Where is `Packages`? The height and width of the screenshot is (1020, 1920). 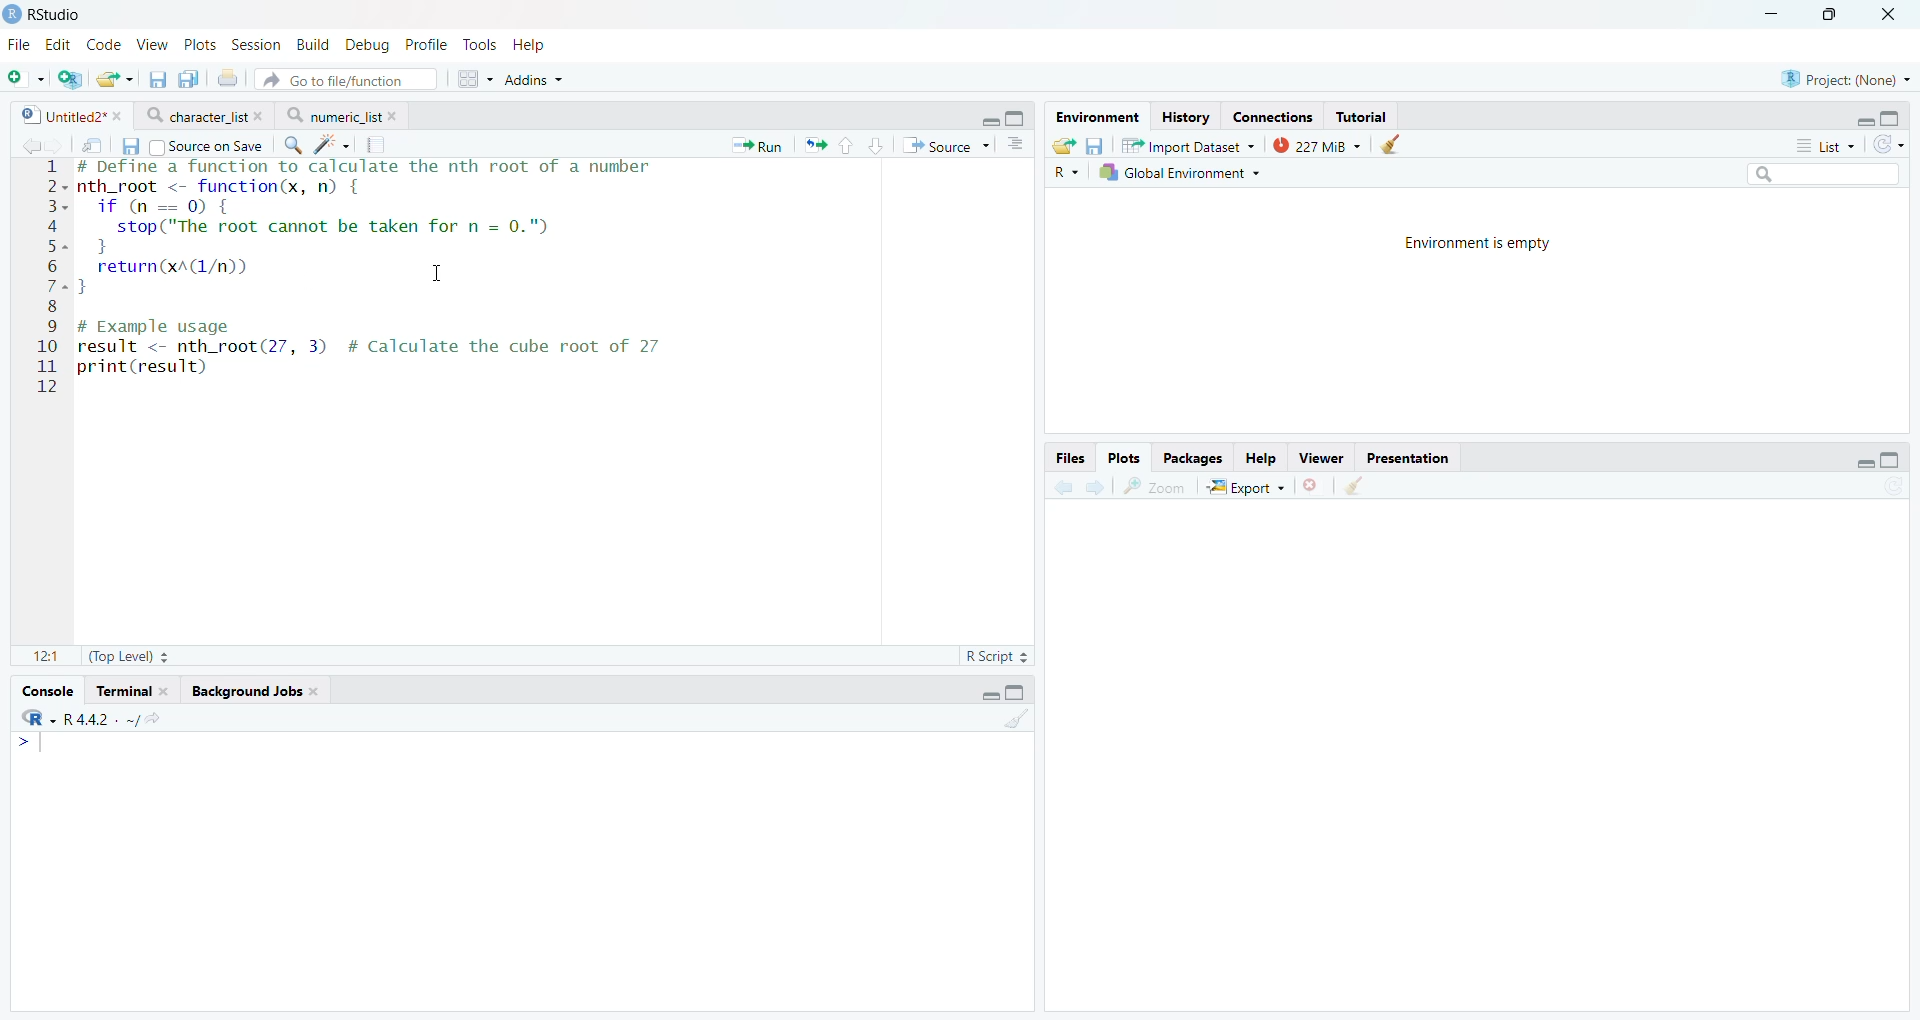
Packages is located at coordinates (1195, 458).